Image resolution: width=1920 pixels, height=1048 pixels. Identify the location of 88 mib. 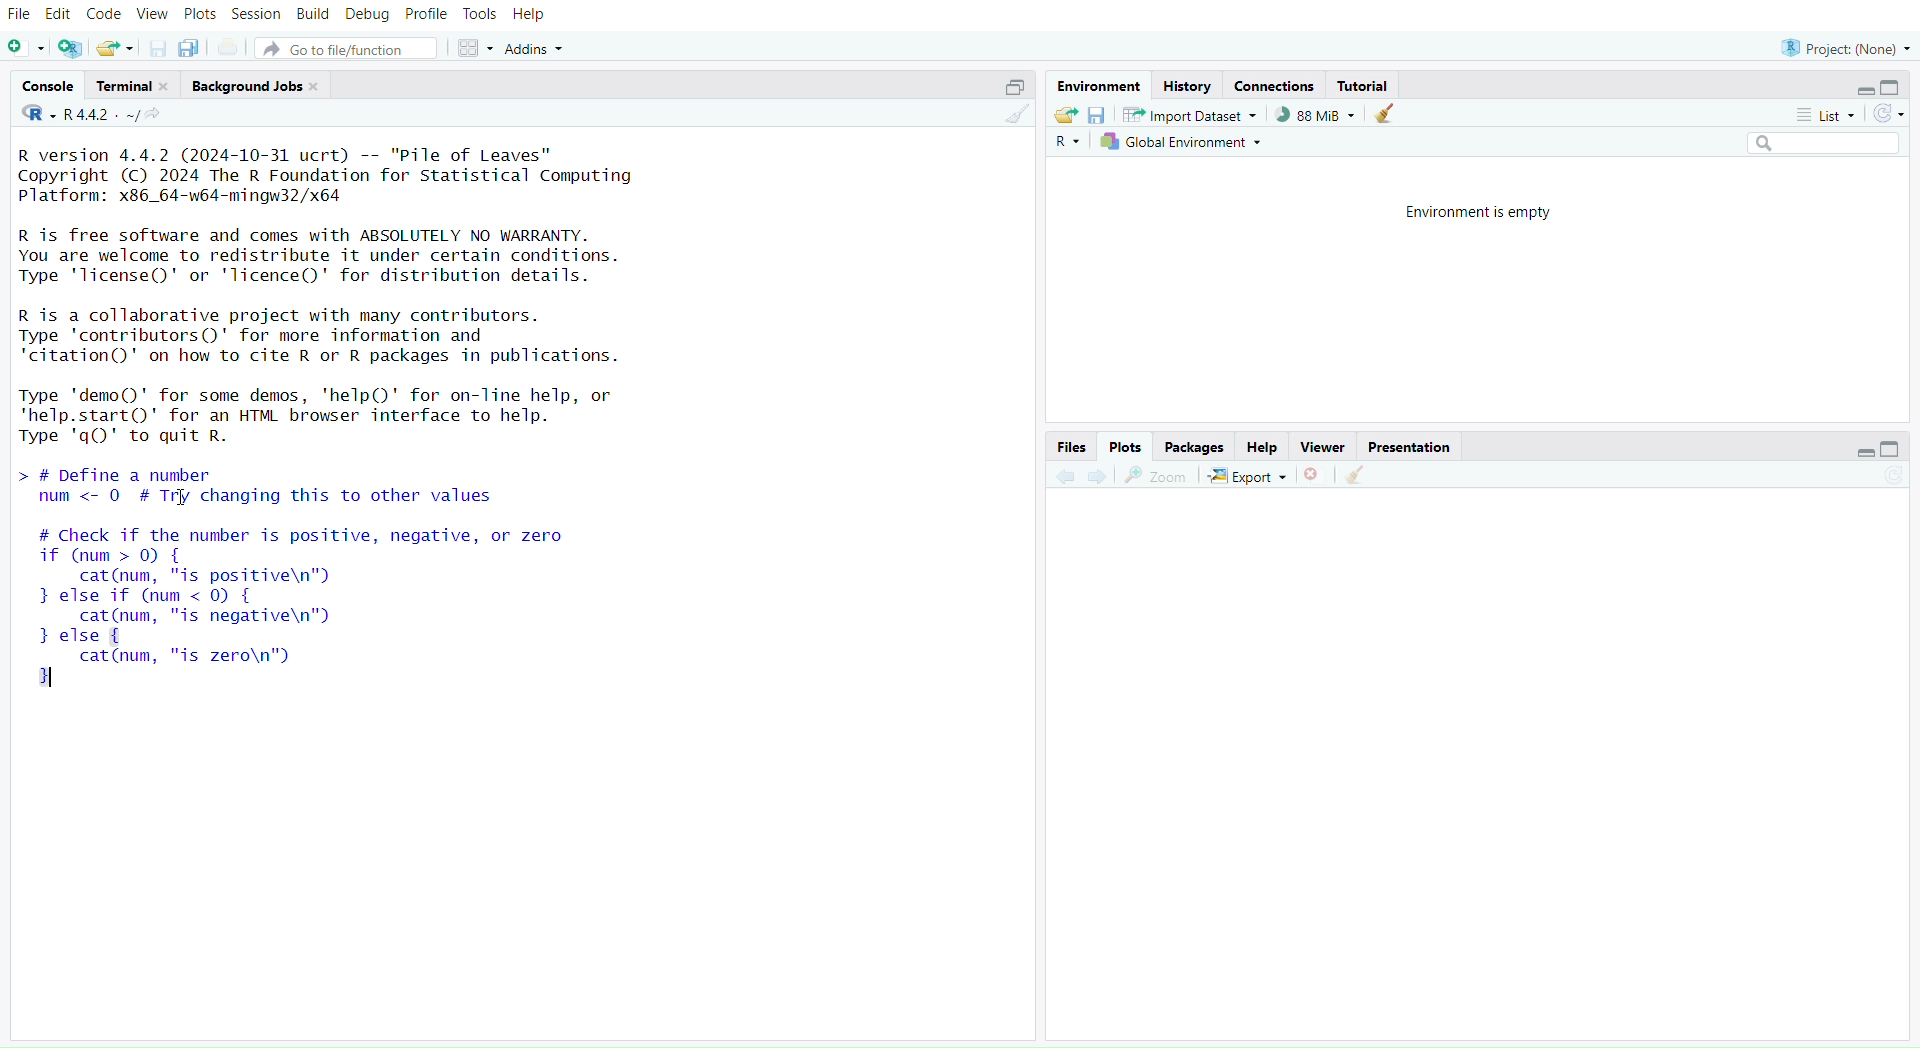
(1315, 115).